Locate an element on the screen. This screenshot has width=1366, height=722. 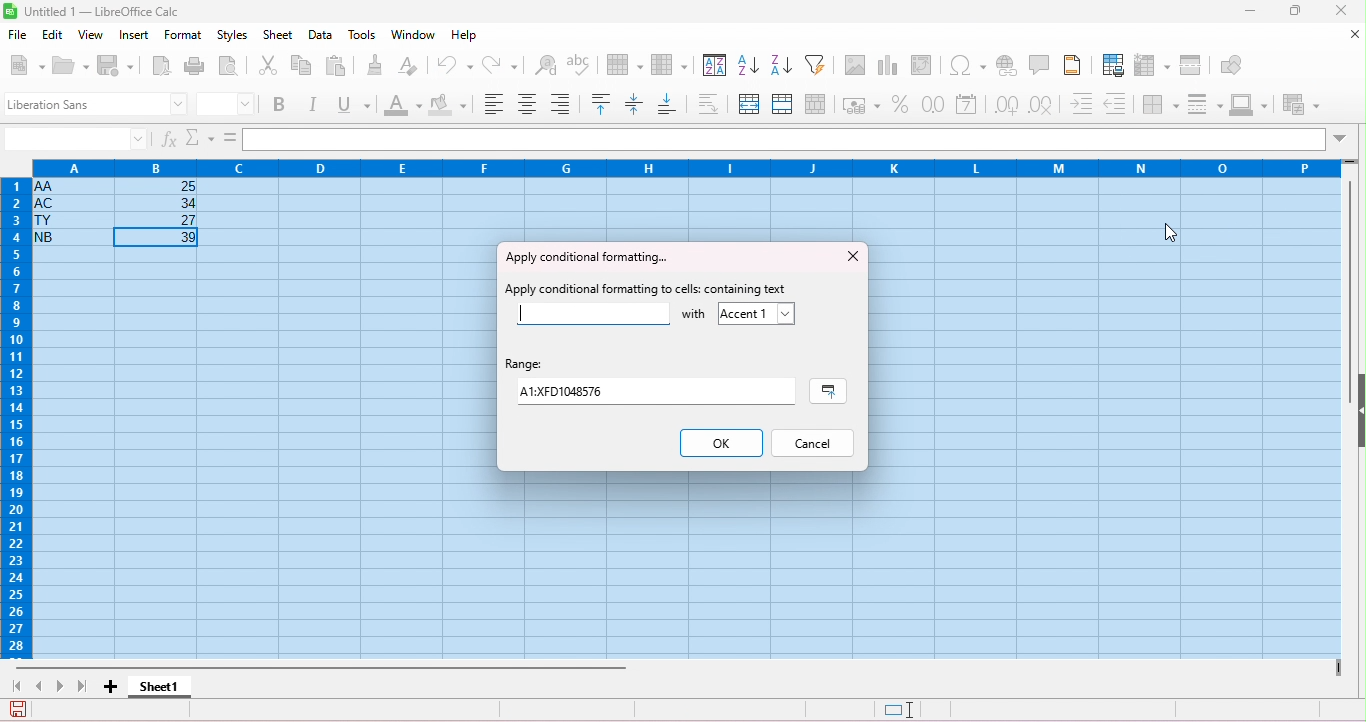
column headings is located at coordinates (680, 166).